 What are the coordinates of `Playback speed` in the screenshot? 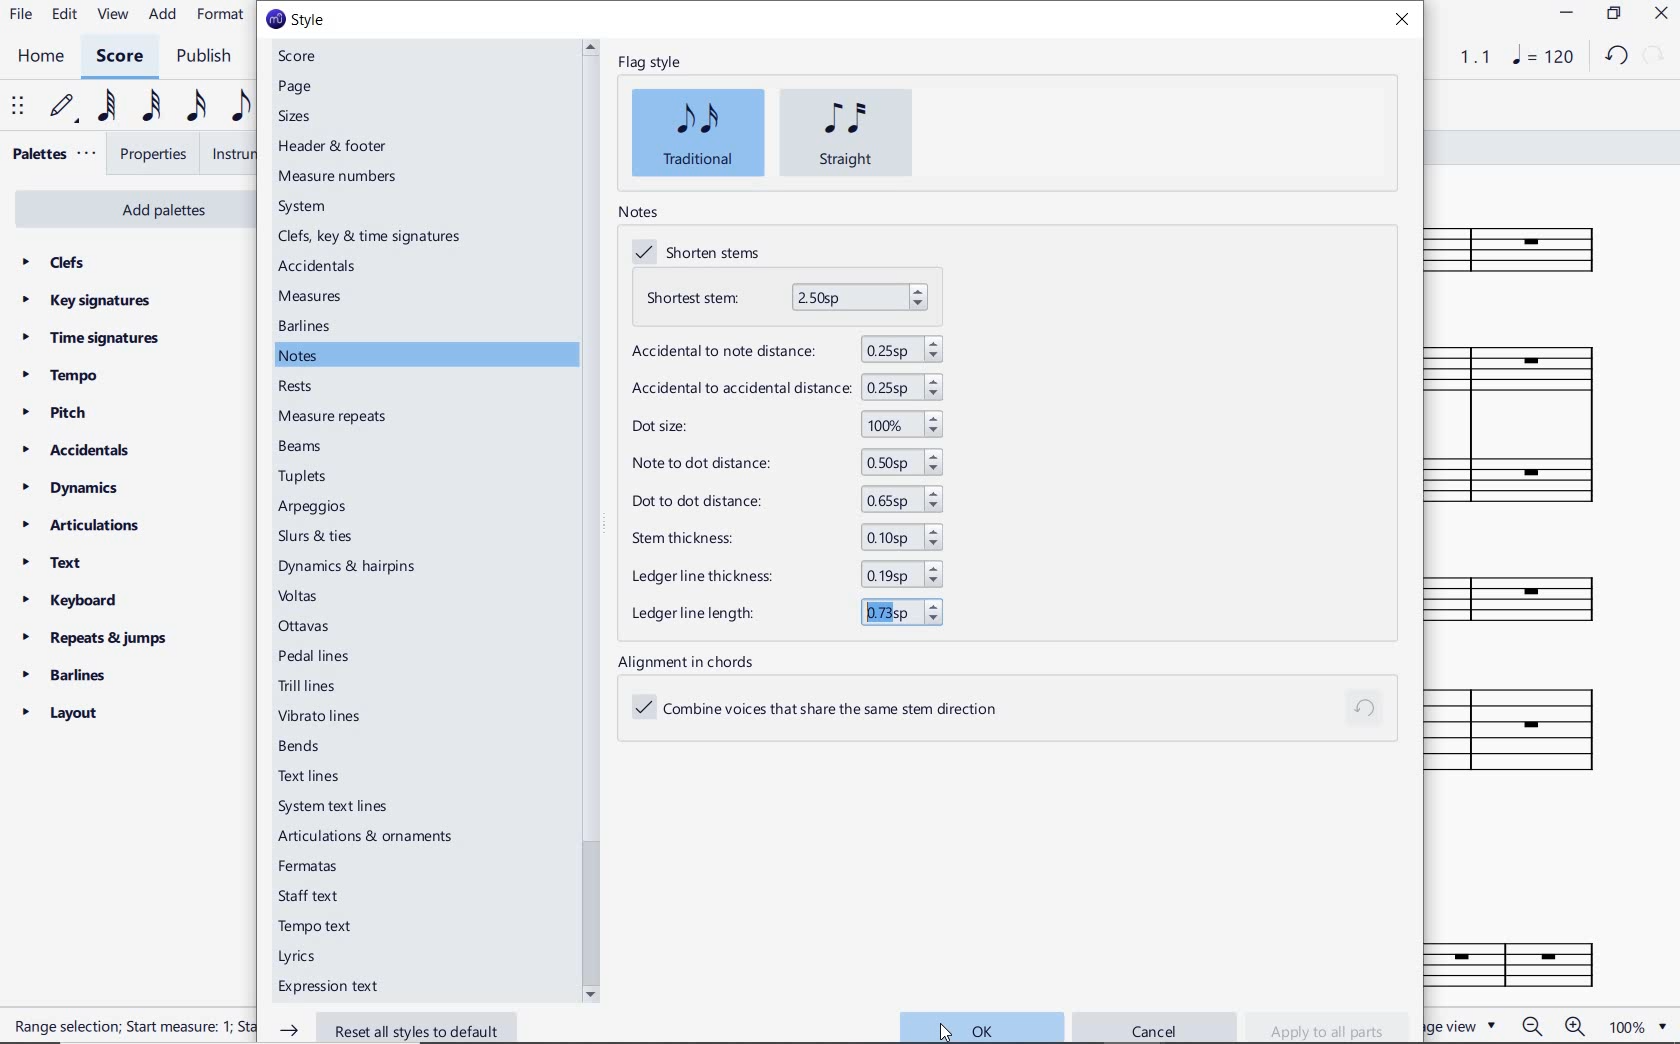 It's located at (1477, 57).